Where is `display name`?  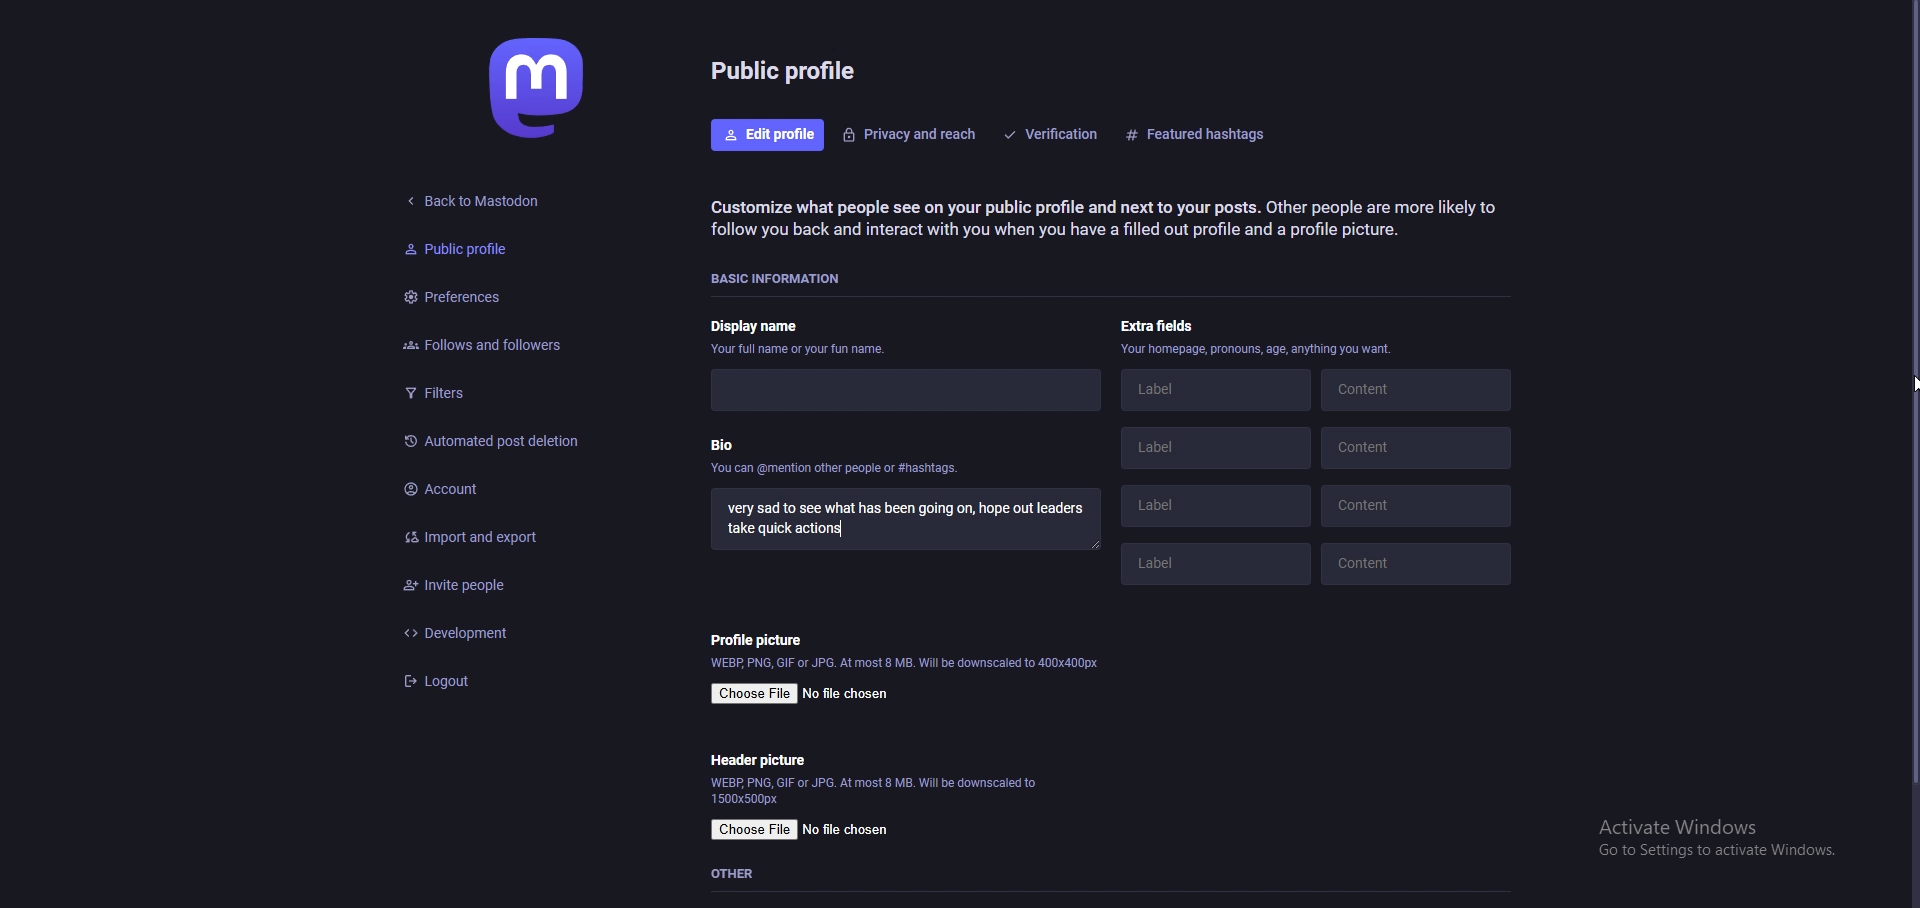 display name is located at coordinates (795, 337).